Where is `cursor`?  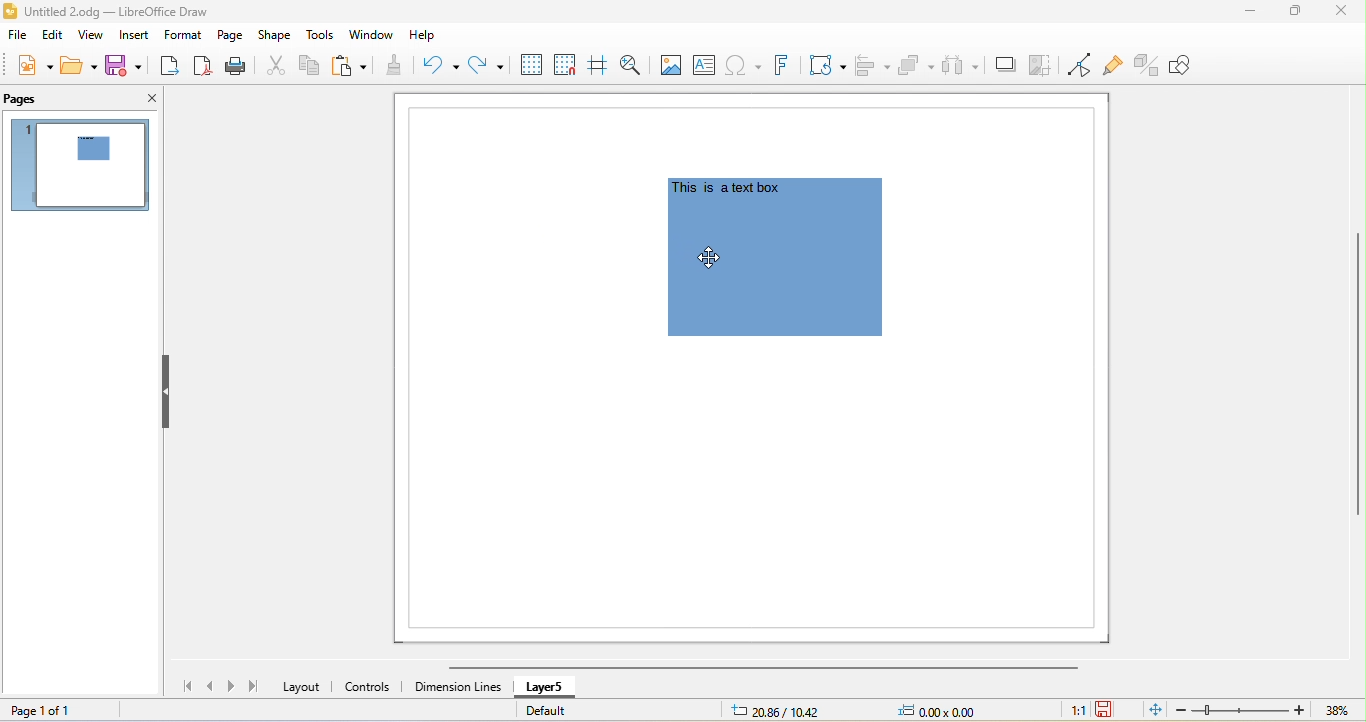
cursor is located at coordinates (717, 257).